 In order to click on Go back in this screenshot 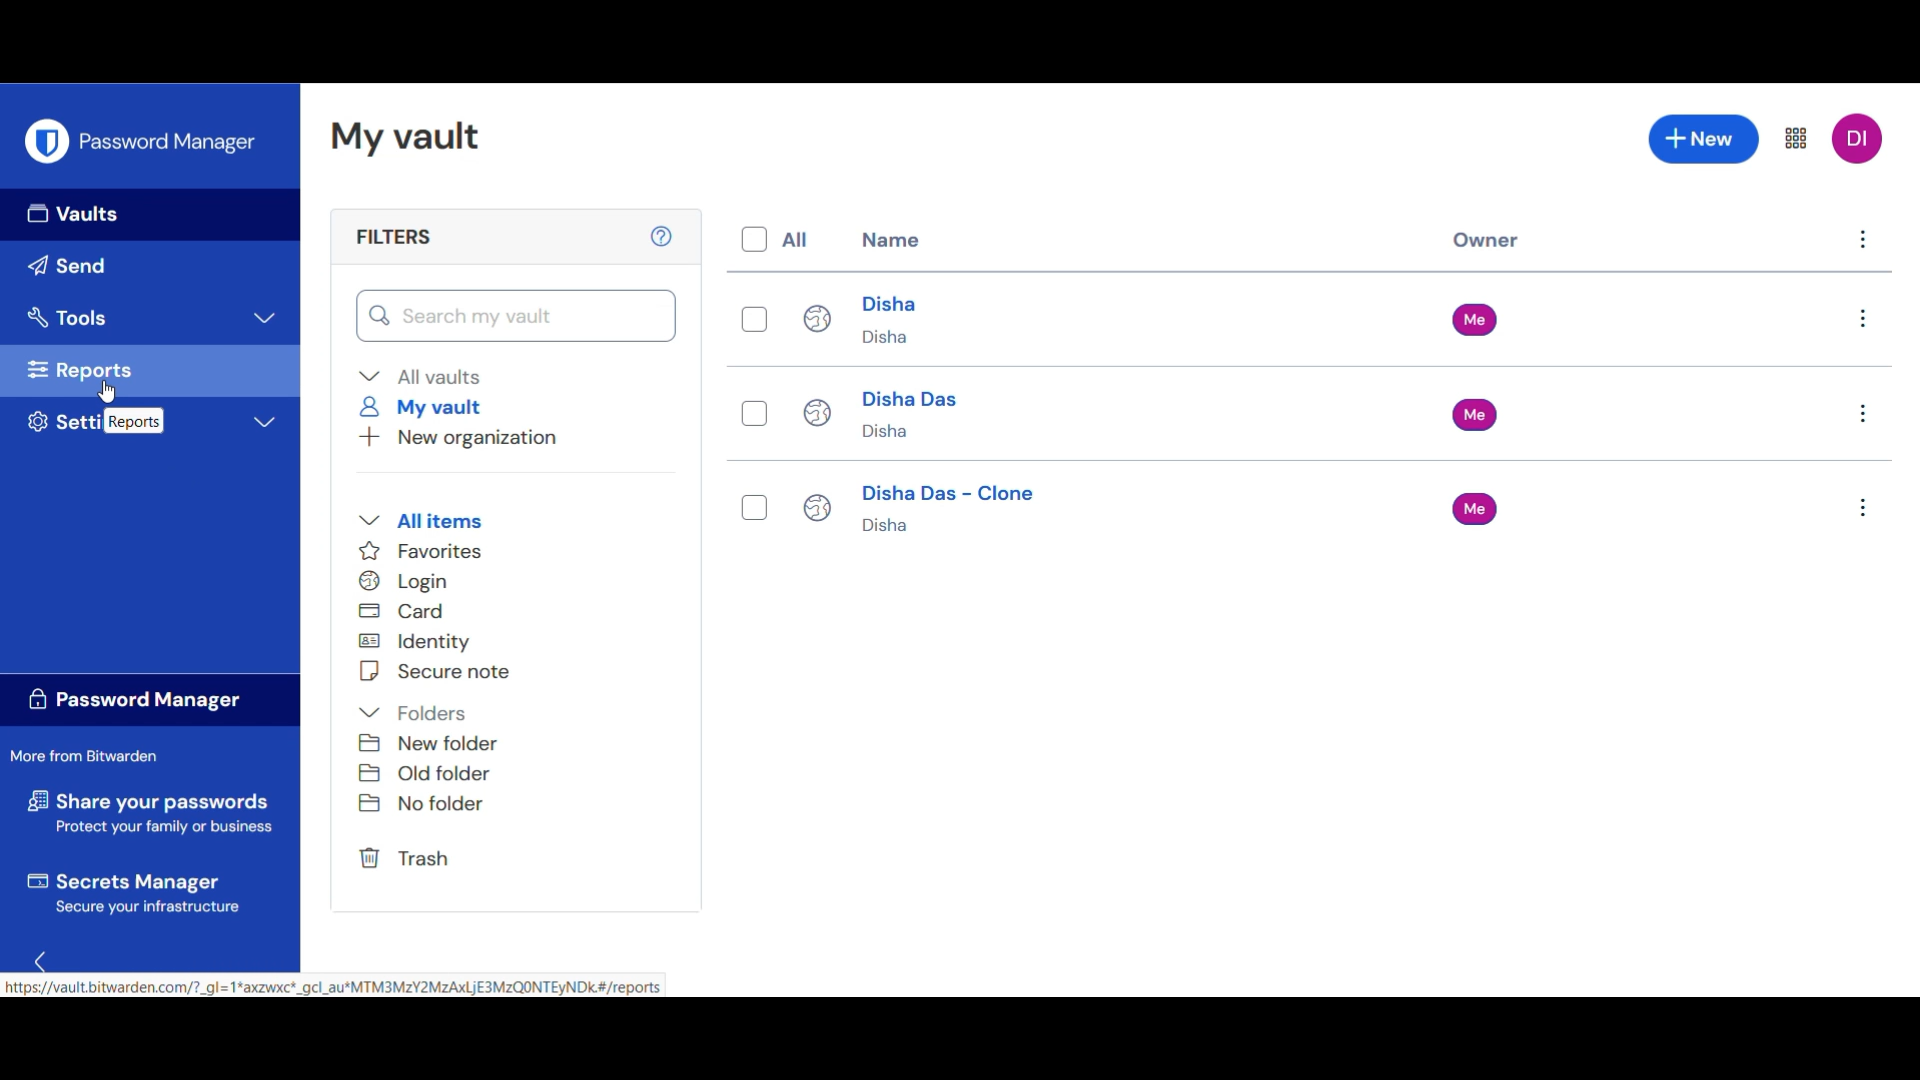, I will do `click(45, 955)`.